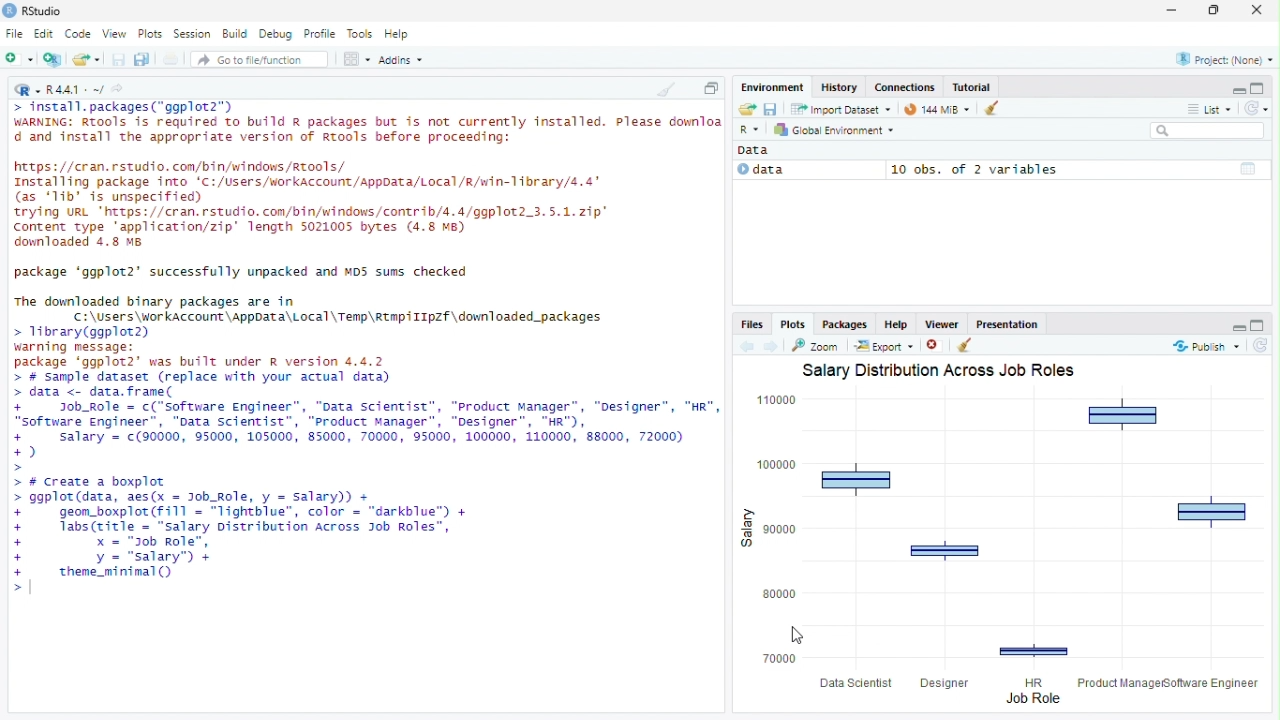  What do you see at coordinates (896, 323) in the screenshot?
I see `Help` at bounding box center [896, 323].